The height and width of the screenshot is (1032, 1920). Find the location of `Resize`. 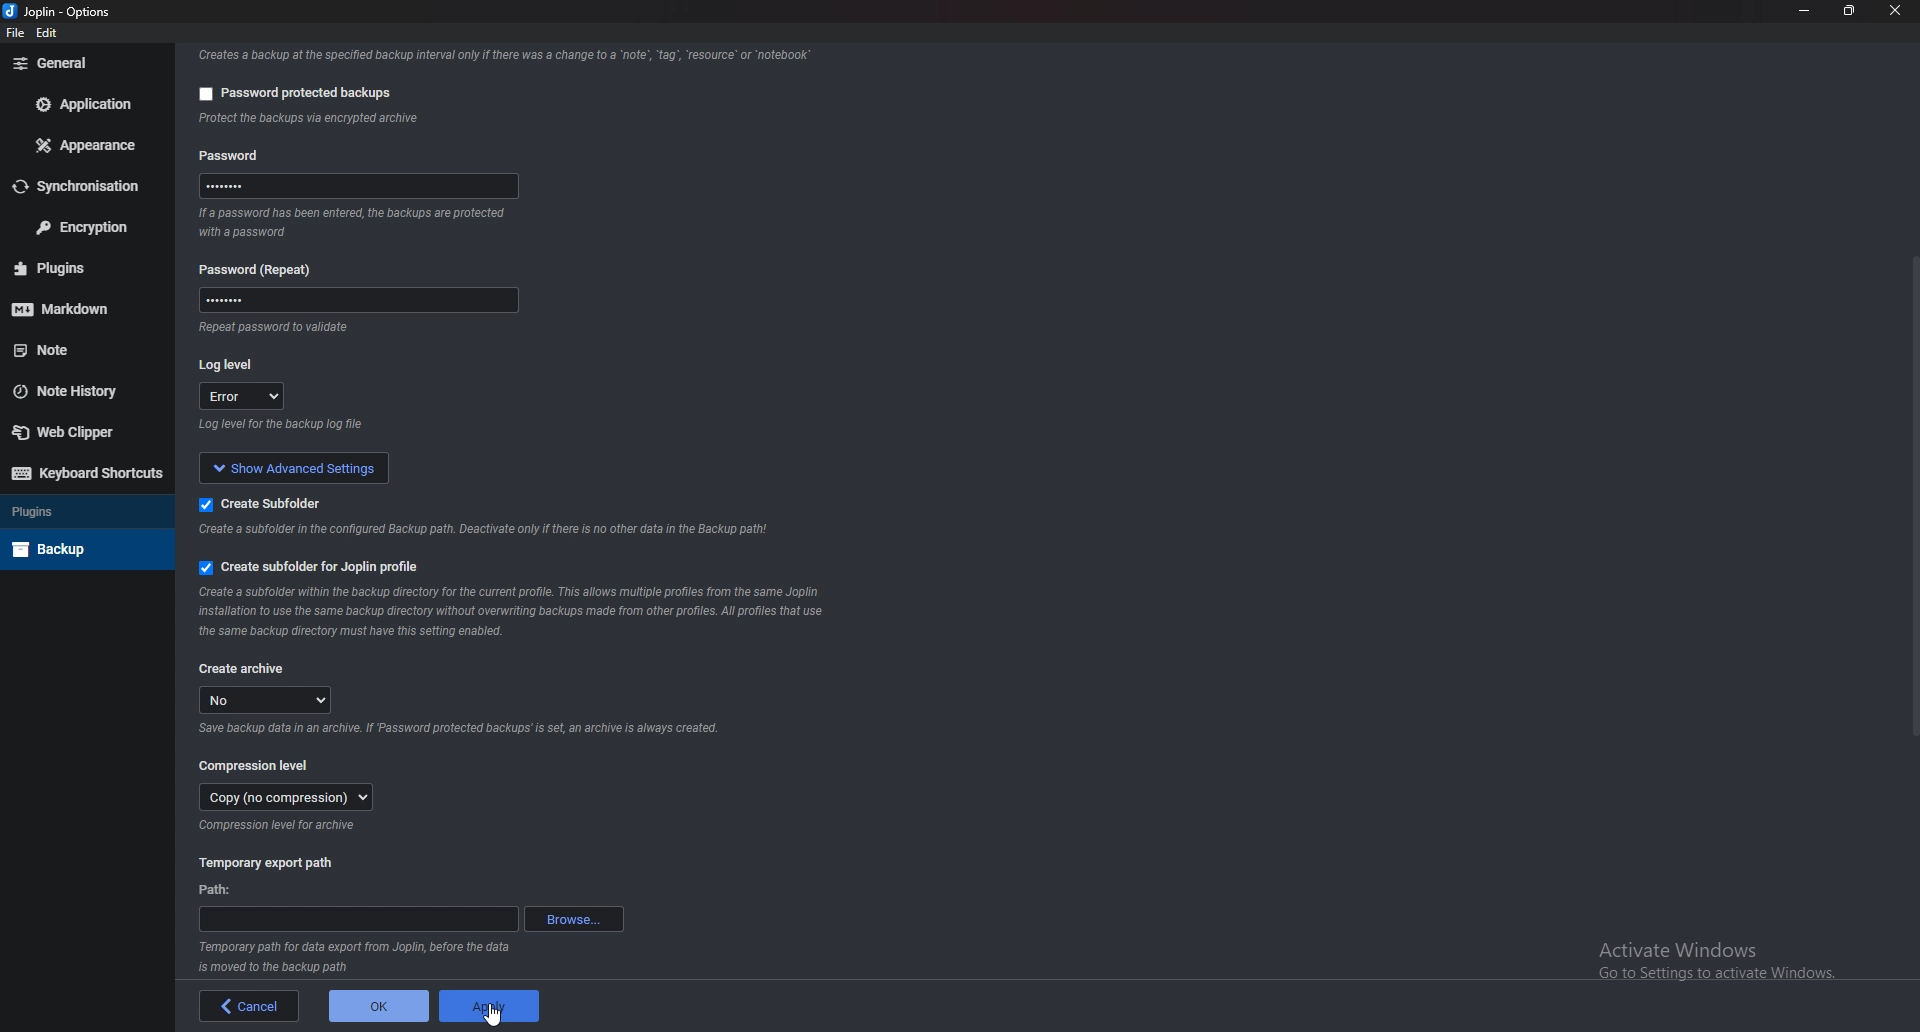

Resize is located at coordinates (1851, 10).